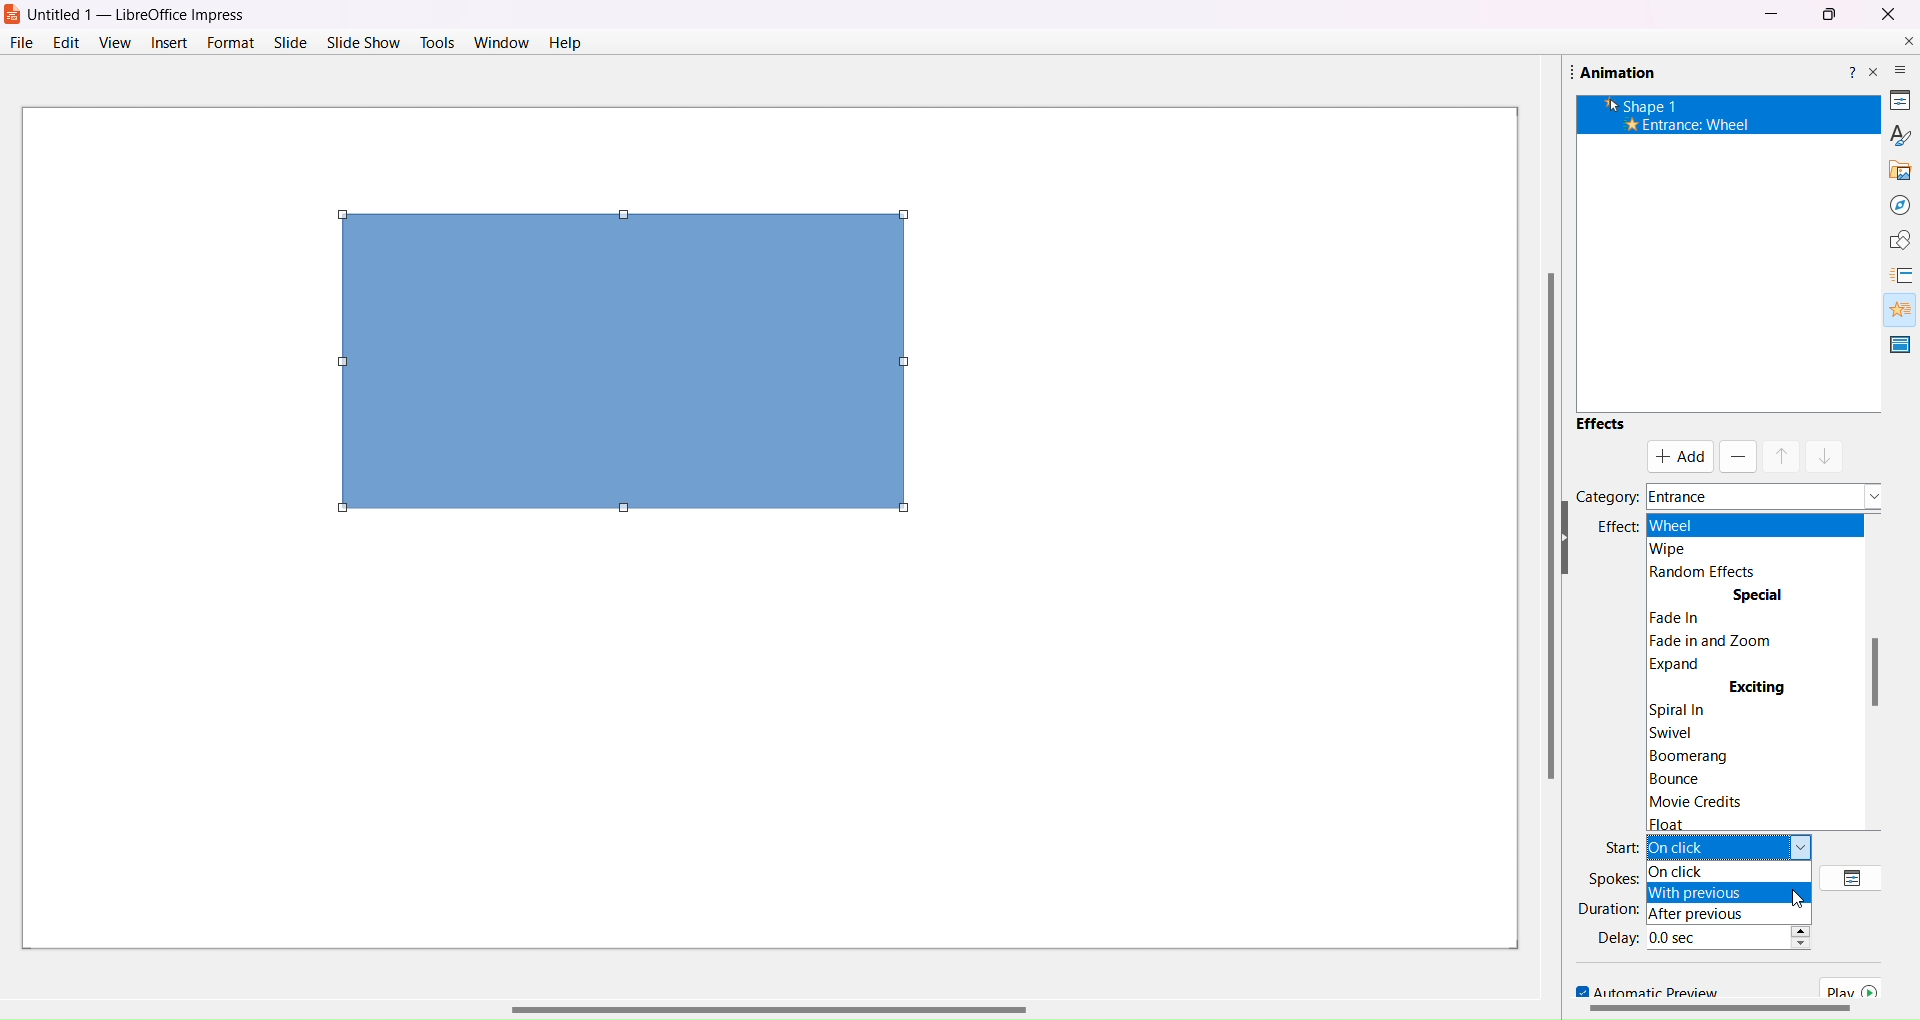  What do you see at coordinates (1615, 937) in the screenshot?
I see `Delay` at bounding box center [1615, 937].